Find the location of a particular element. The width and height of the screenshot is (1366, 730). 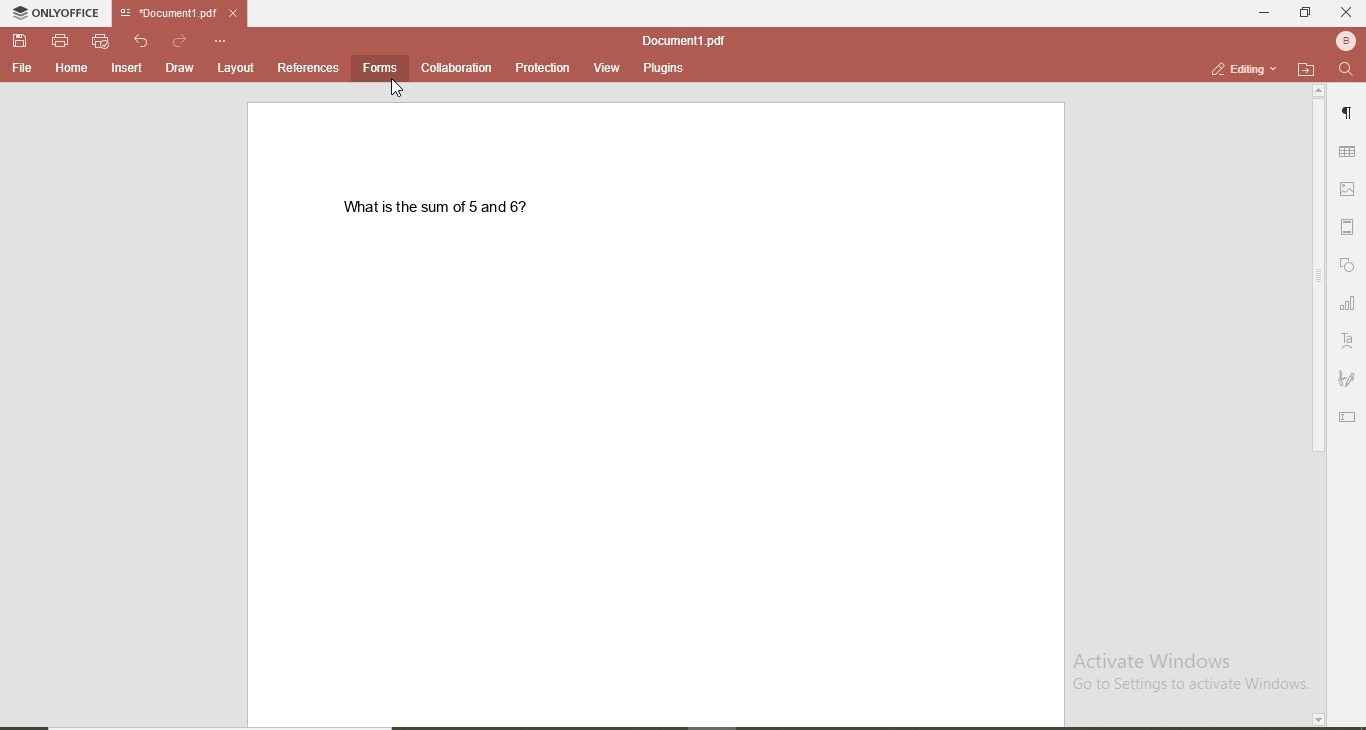

highlighted is located at coordinates (382, 68).